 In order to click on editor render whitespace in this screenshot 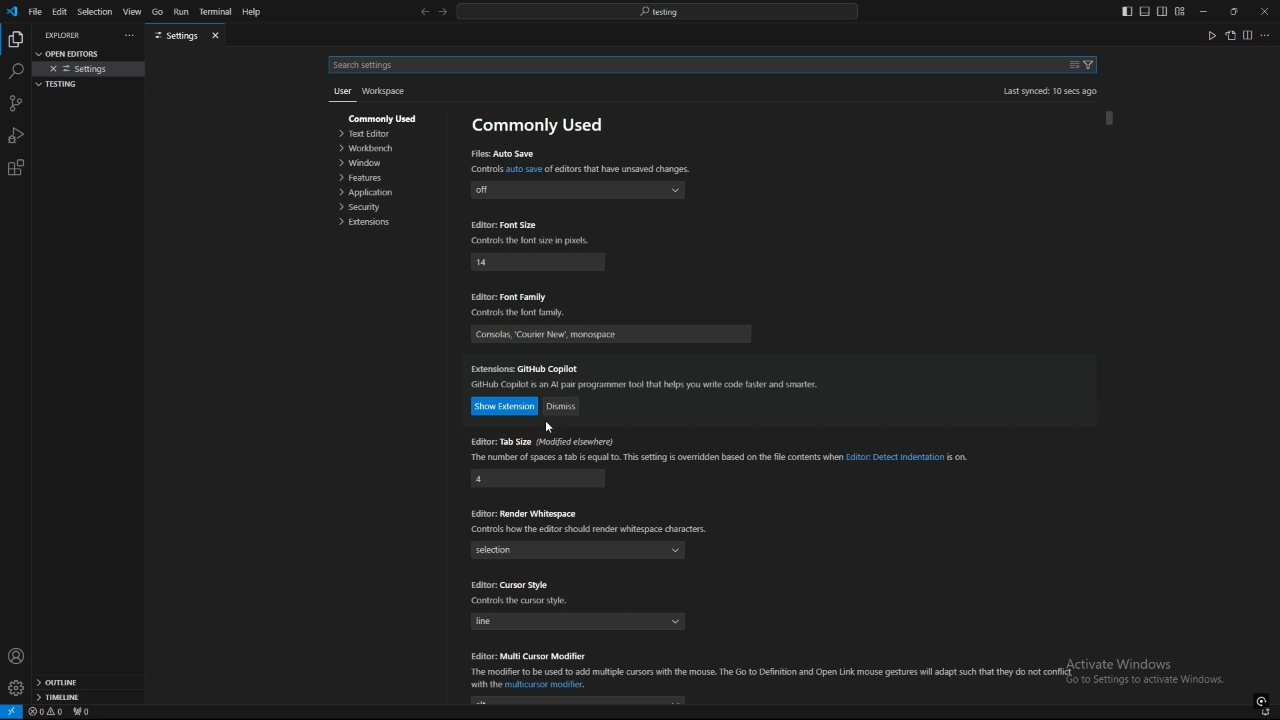, I will do `click(525, 512)`.